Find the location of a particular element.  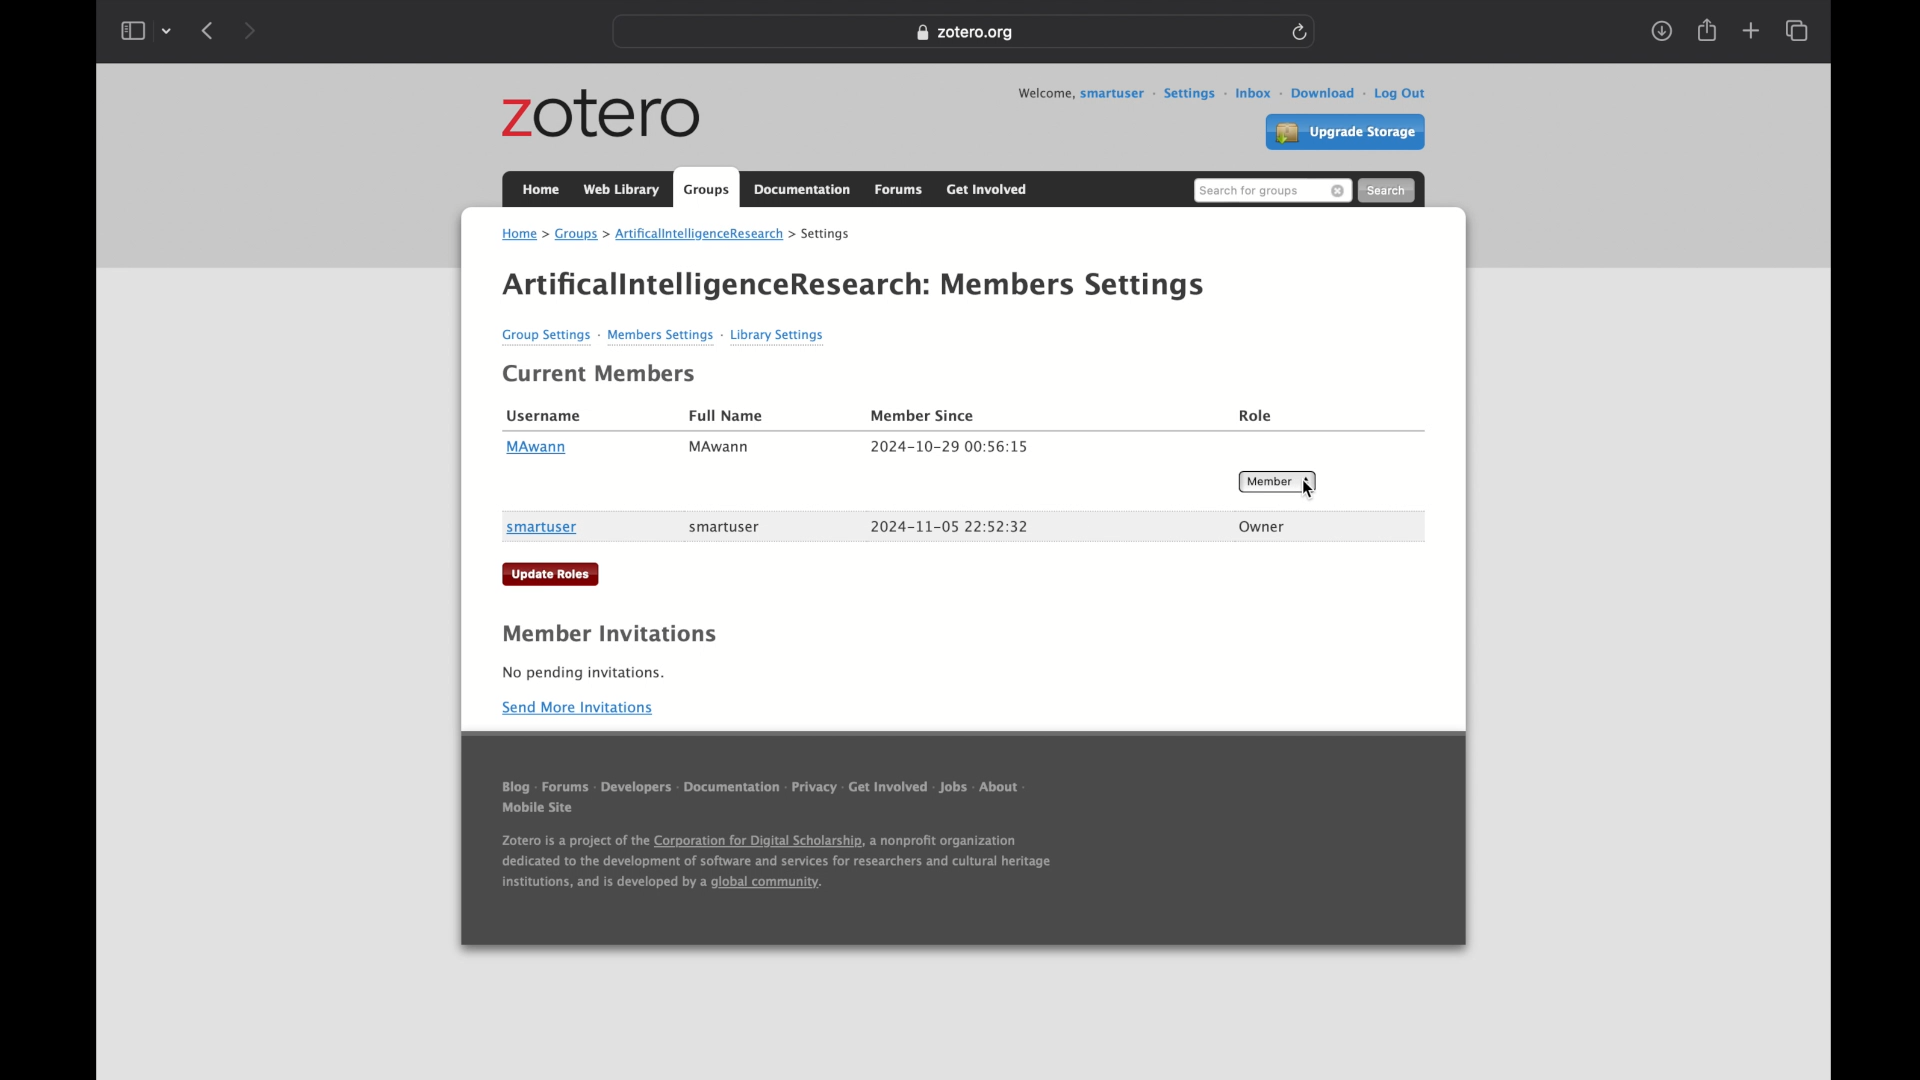

documentation is located at coordinates (732, 792).